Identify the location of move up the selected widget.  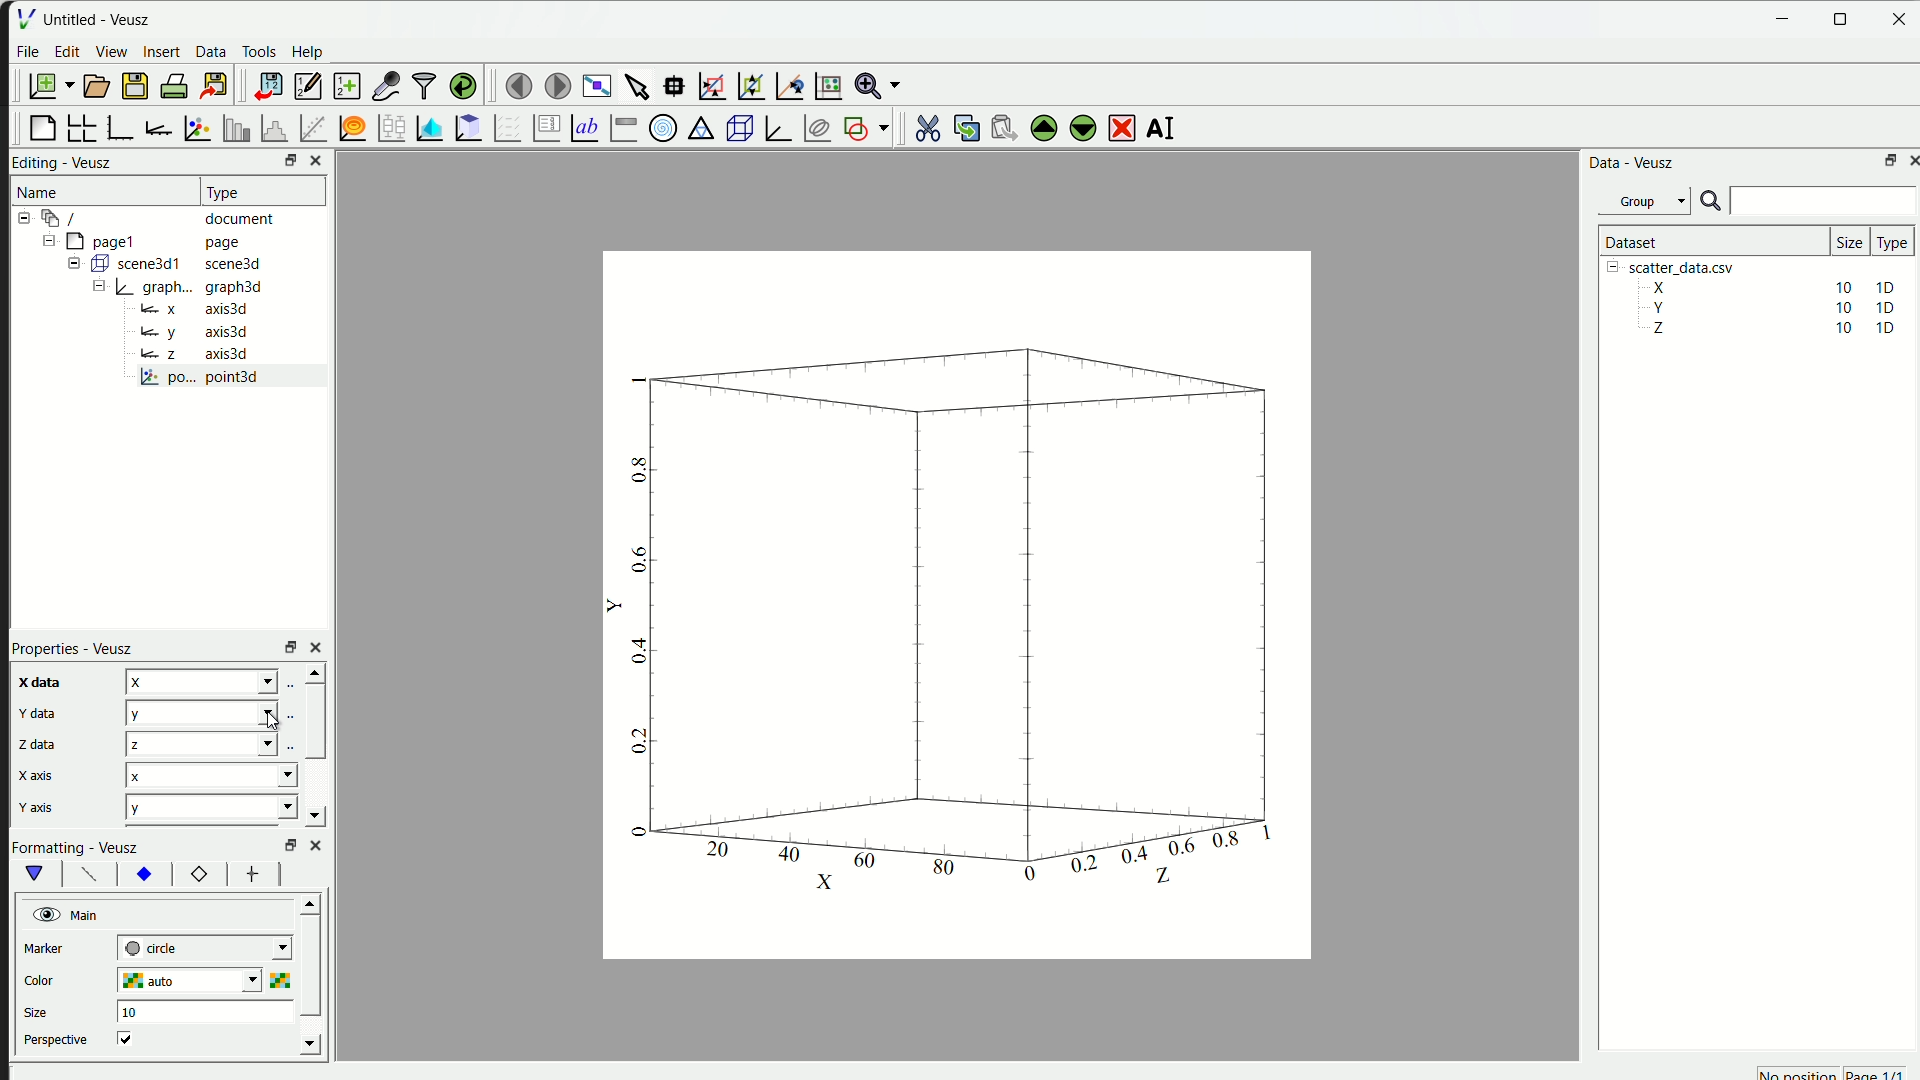
(1042, 127).